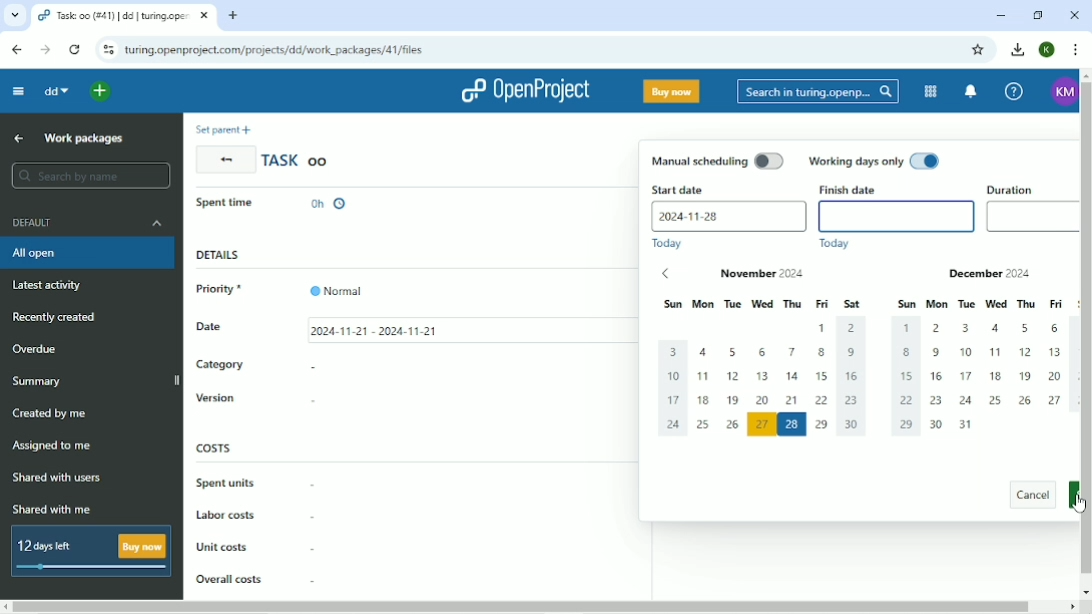 The width and height of the screenshot is (1092, 614). What do you see at coordinates (980, 376) in the screenshot?
I see `dates of december 2024` at bounding box center [980, 376].